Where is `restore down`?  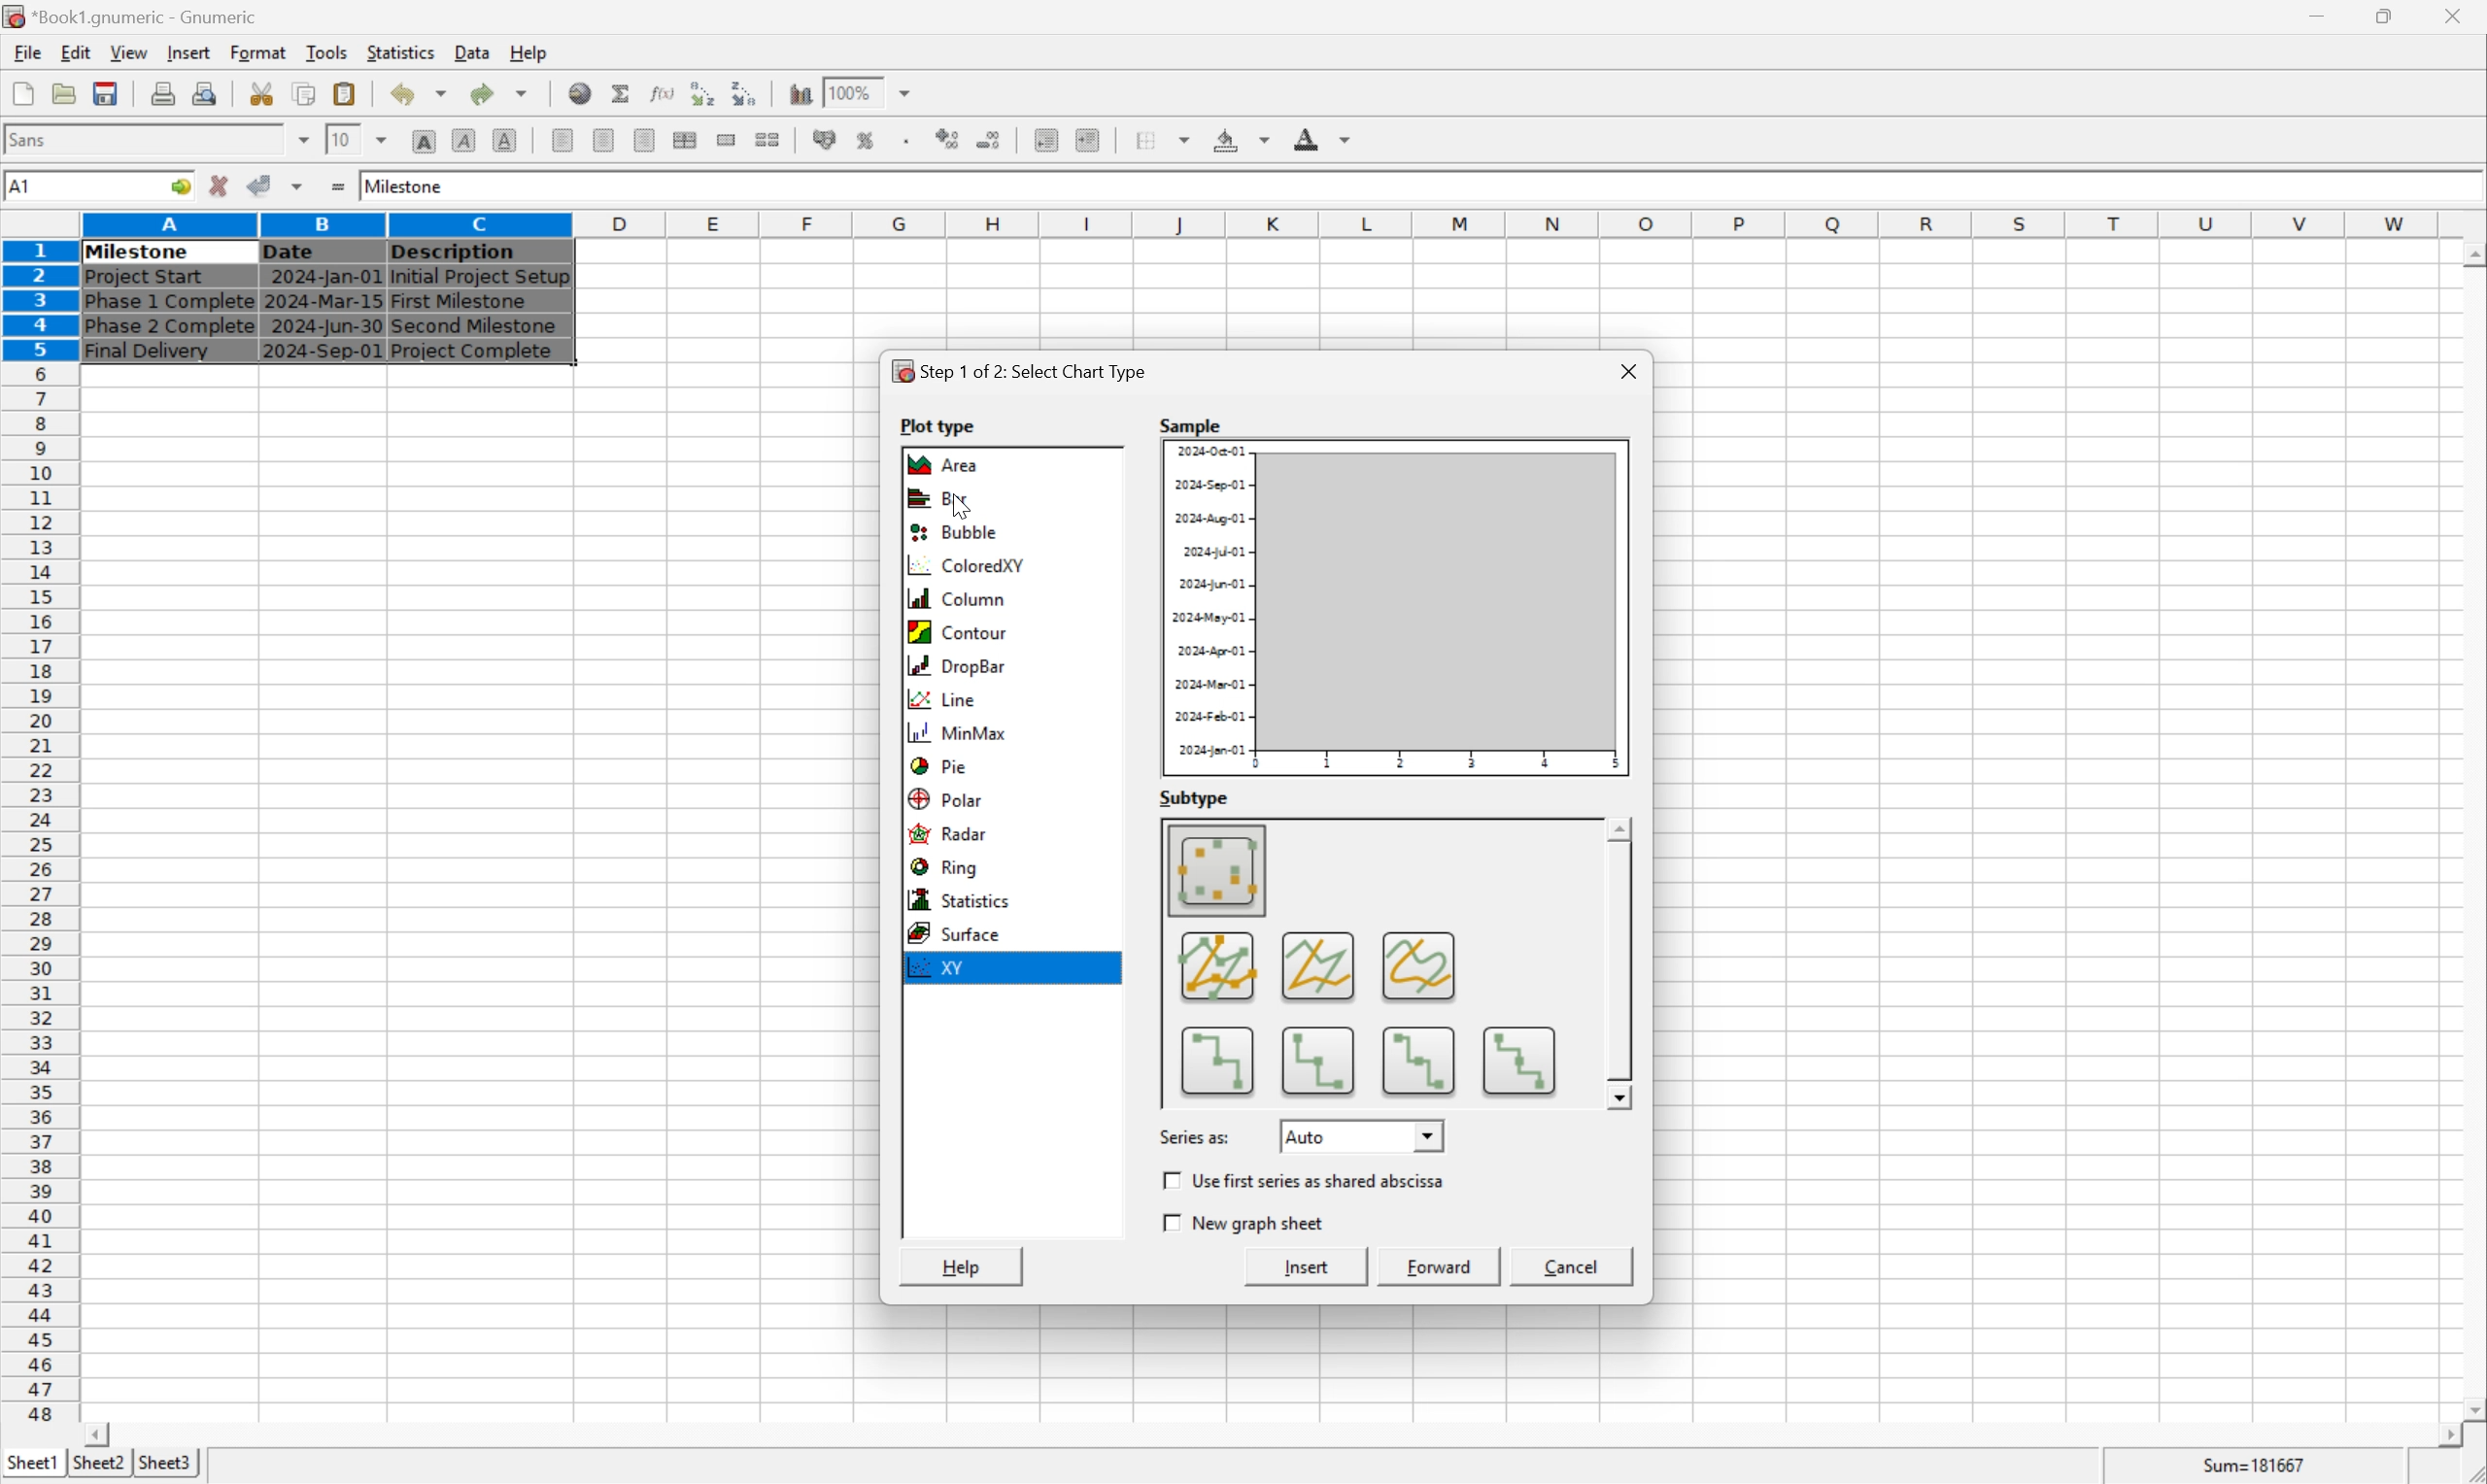 restore down is located at coordinates (2391, 16).